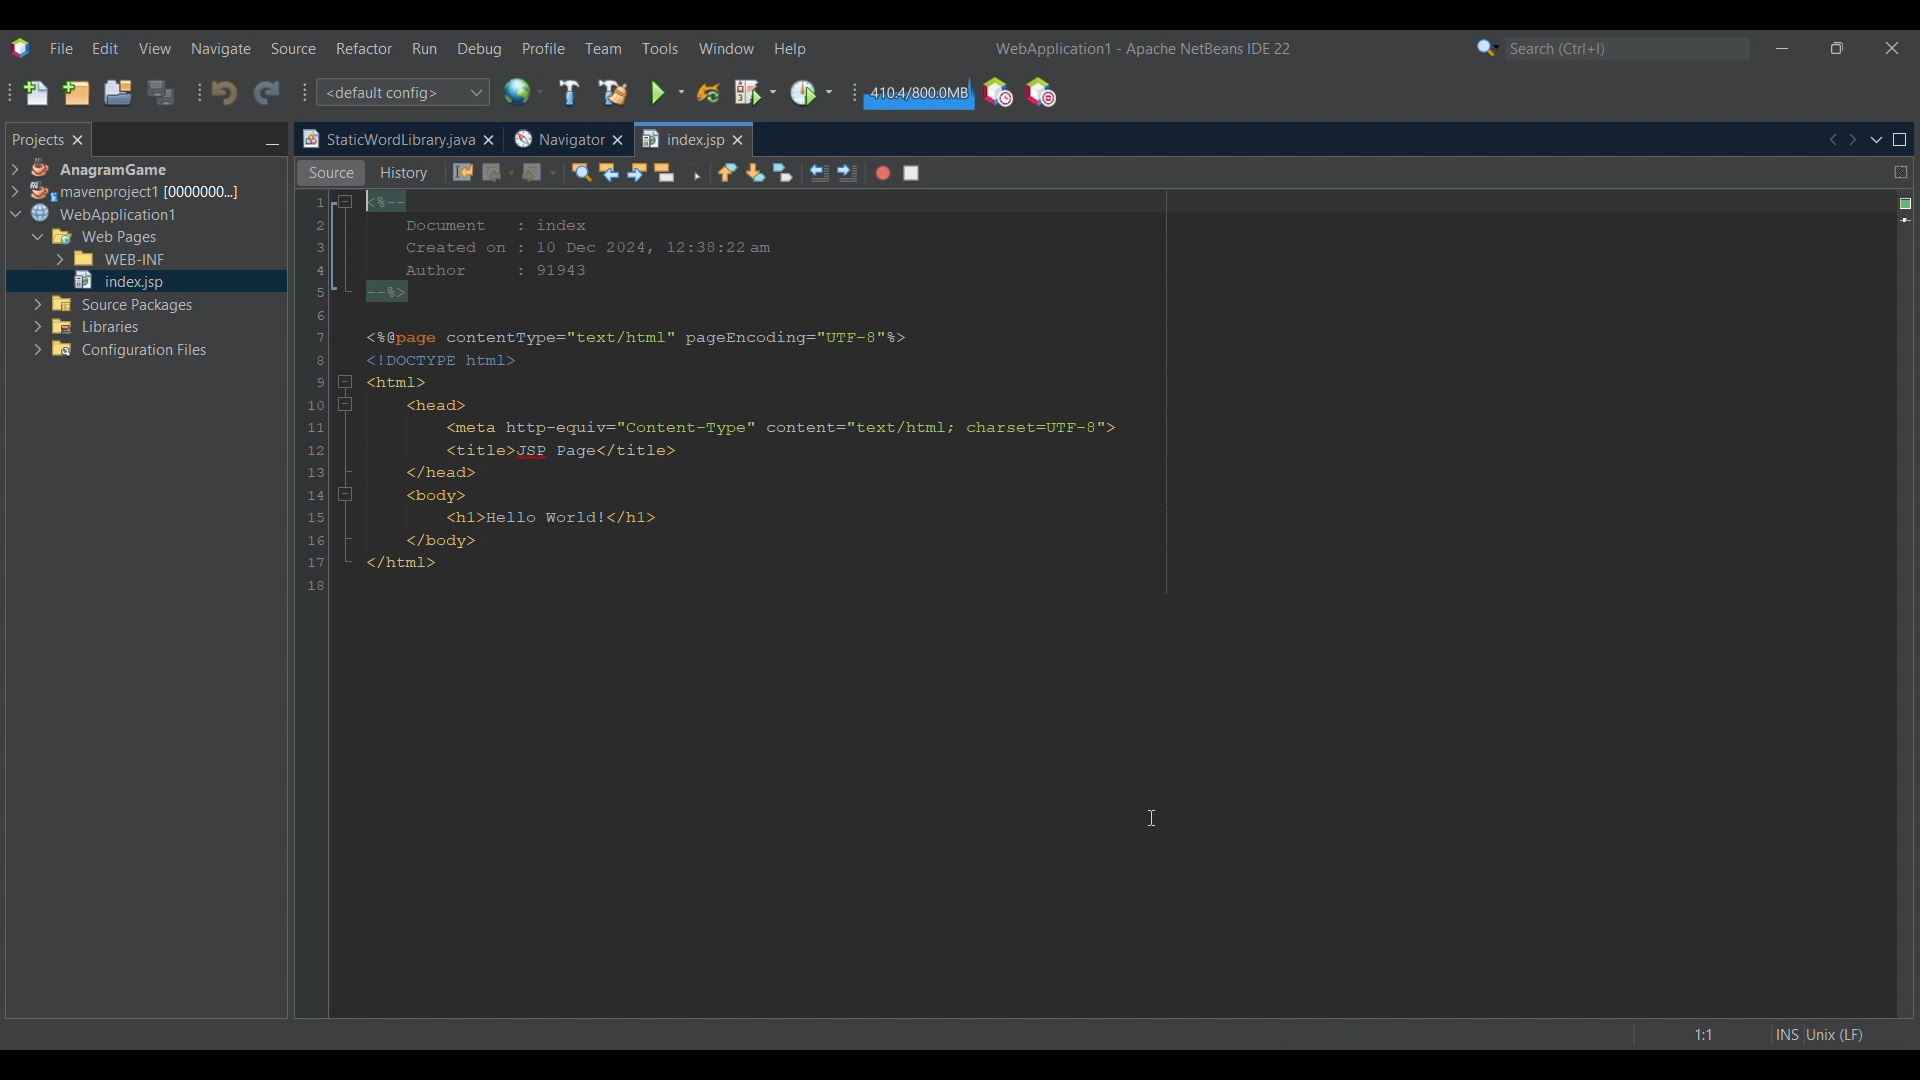 This screenshot has width=1920, height=1080. I want to click on Toggle highlight search, so click(664, 172).